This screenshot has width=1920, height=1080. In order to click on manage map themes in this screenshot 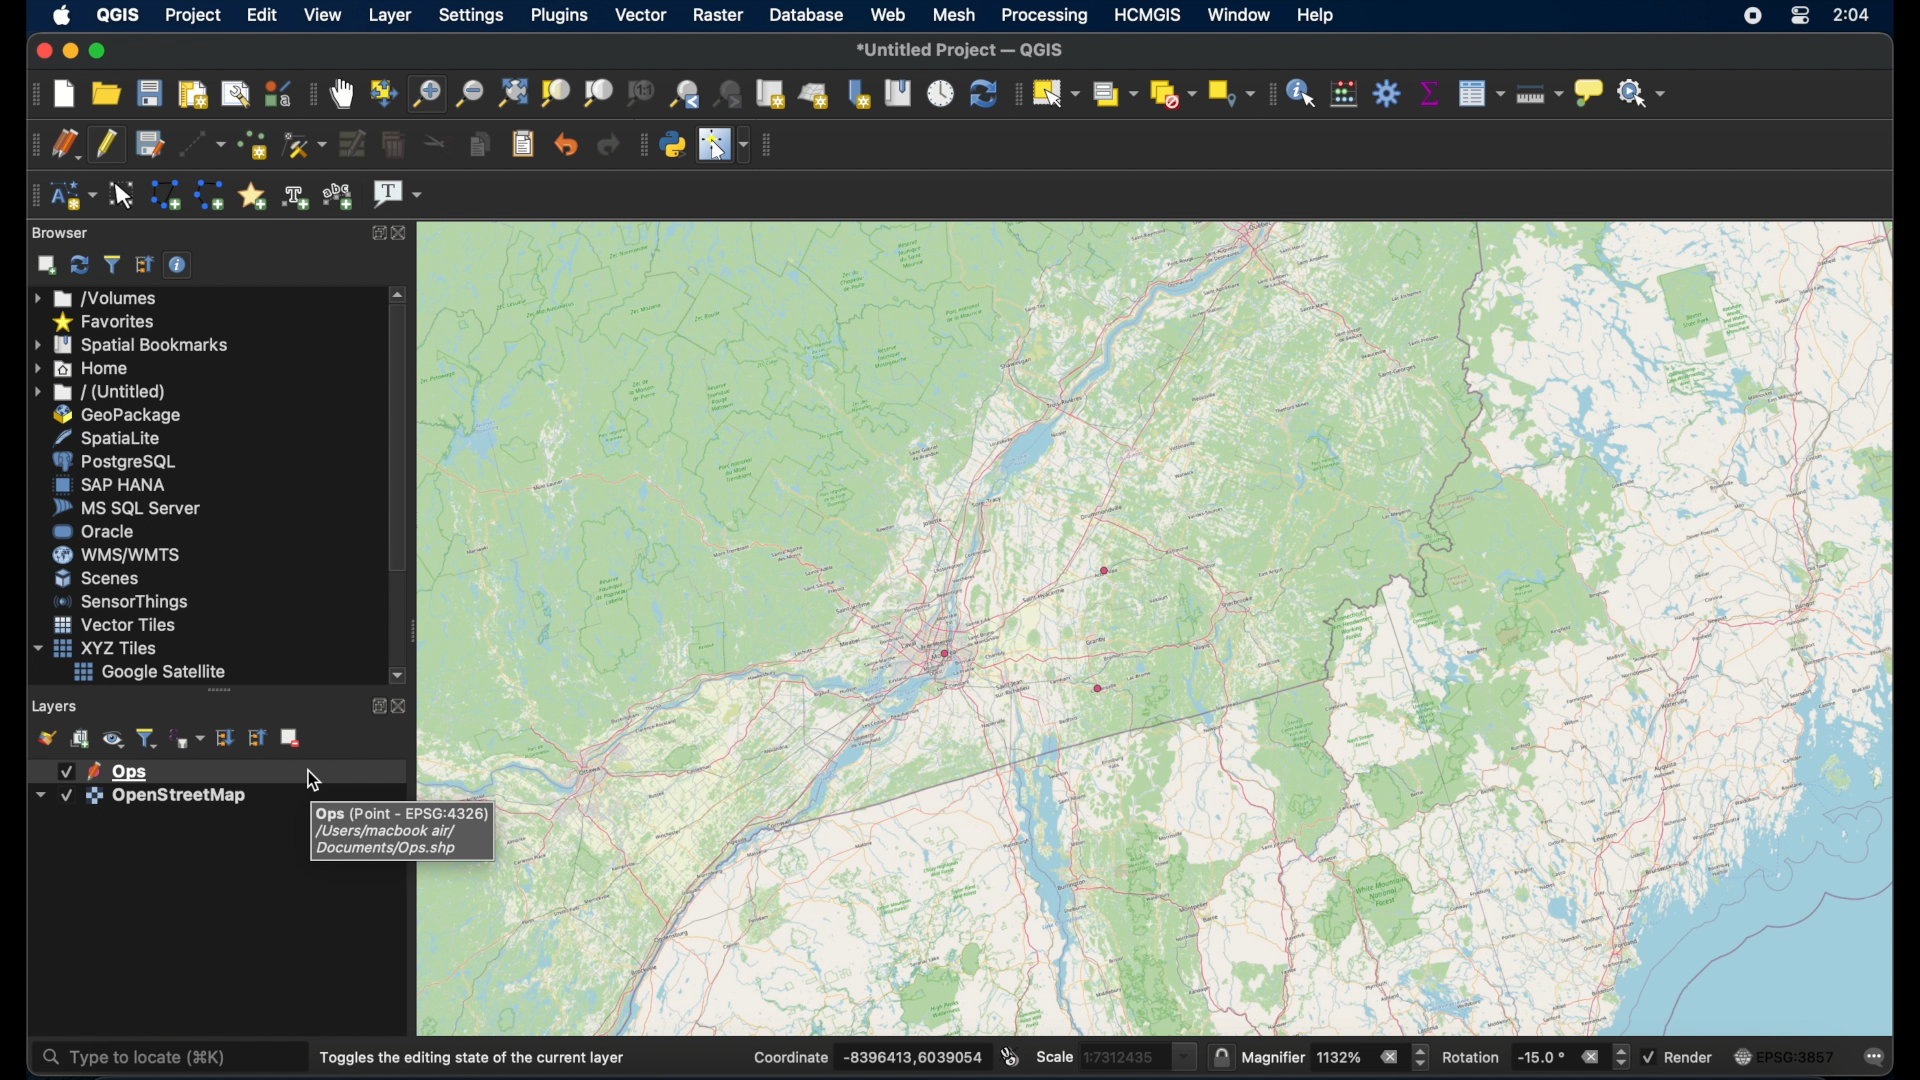, I will do `click(111, 739)`.